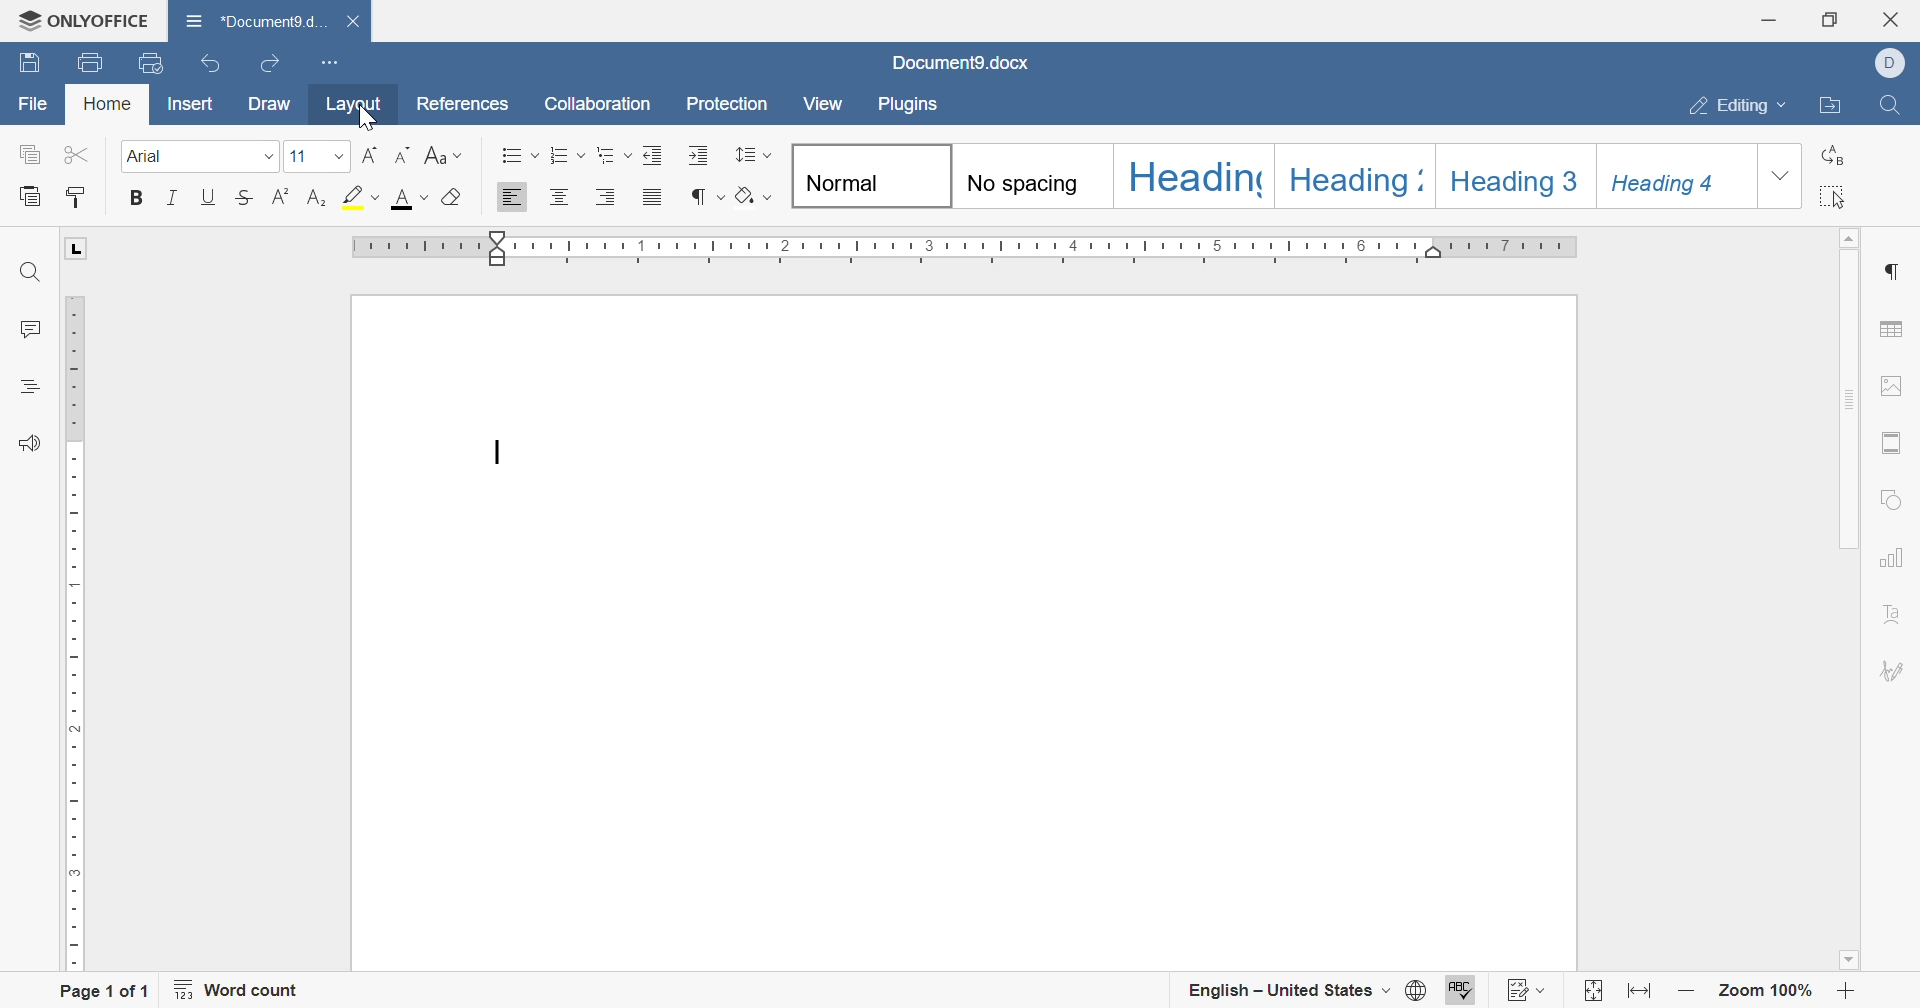 This screenshot has height=1008, width=1920. I want to click on shape settings, so click(1893, 502).